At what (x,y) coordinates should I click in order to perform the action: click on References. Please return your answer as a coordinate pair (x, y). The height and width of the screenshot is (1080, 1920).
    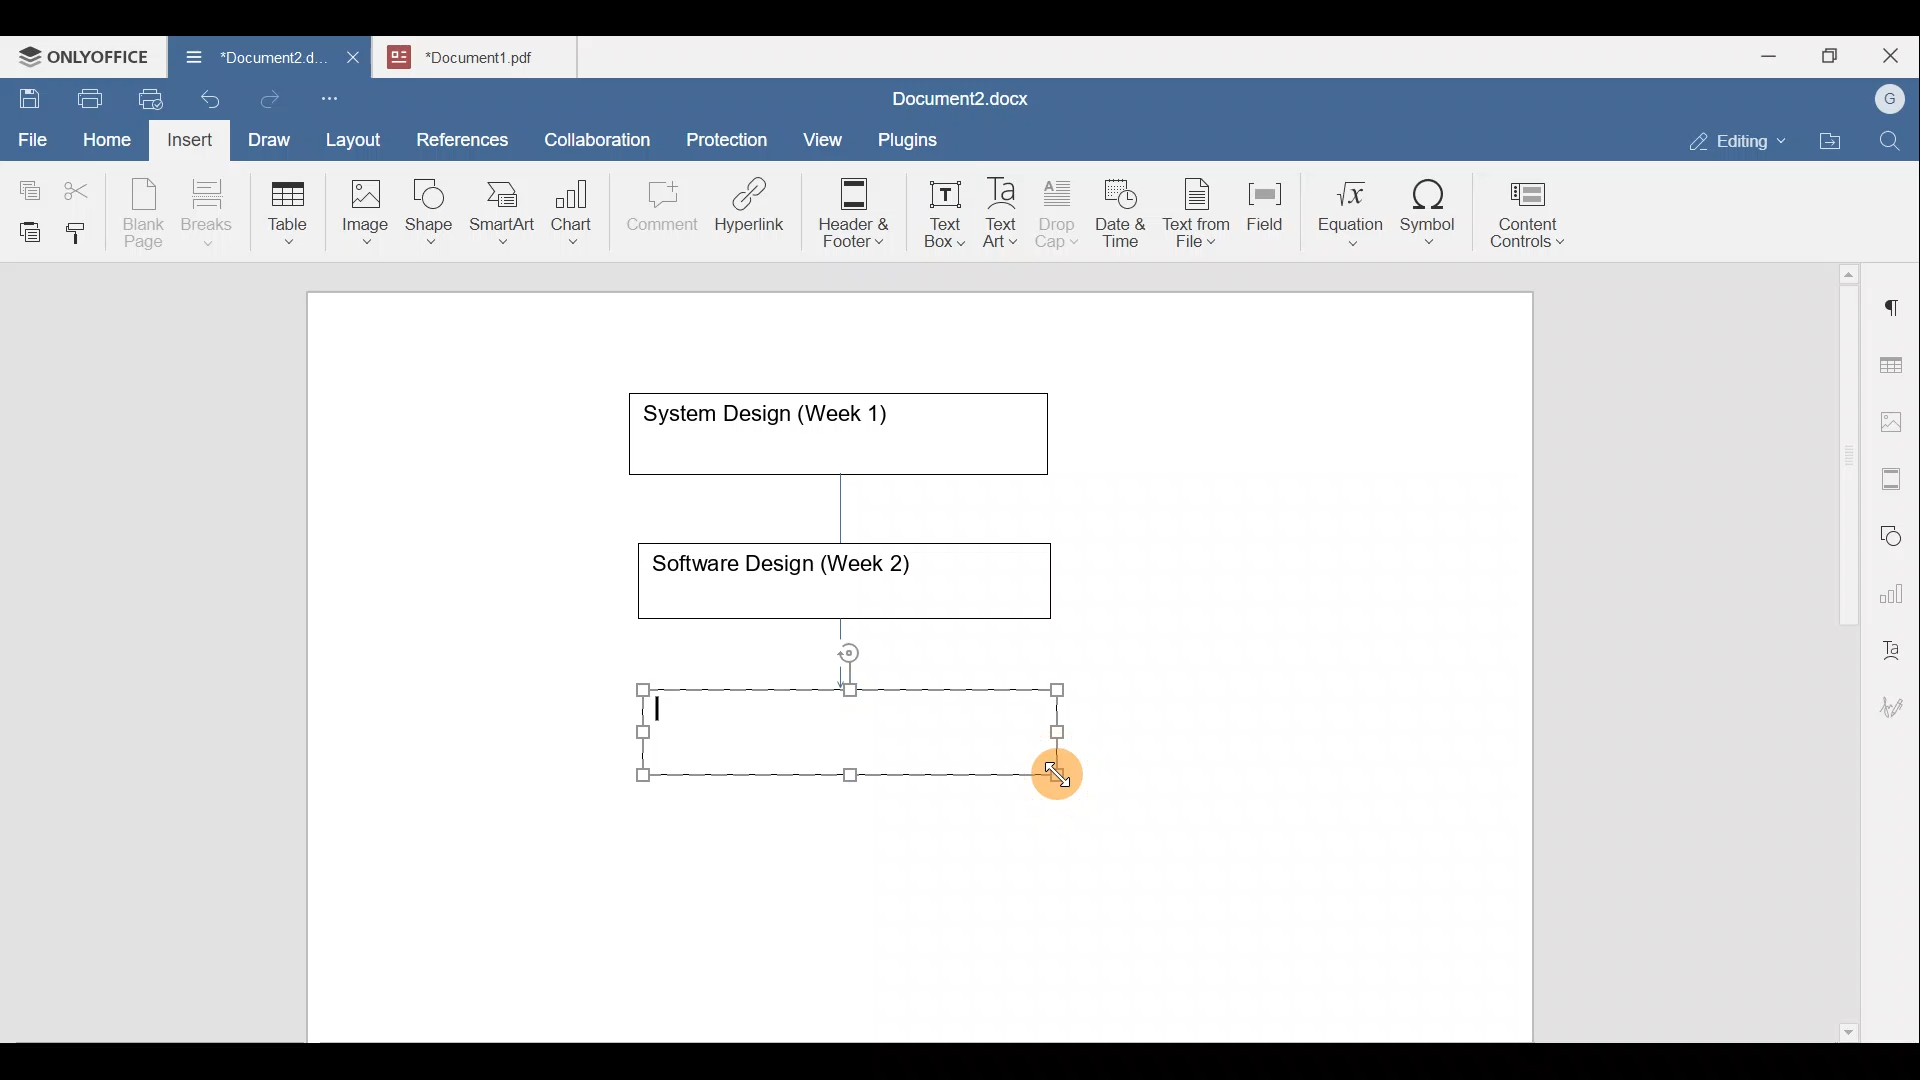
    Looking at the image, I should click on (461, 137).